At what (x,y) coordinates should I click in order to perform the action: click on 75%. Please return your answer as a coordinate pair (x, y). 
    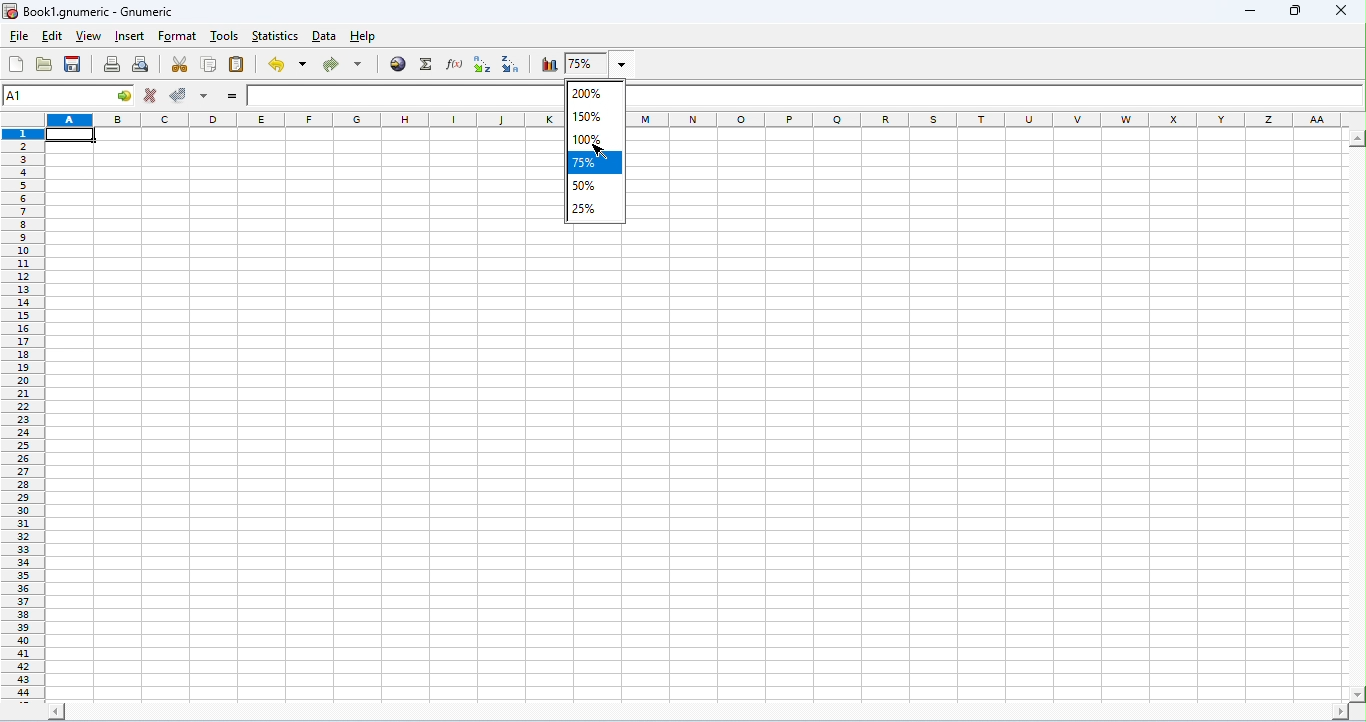
    Looking at the image, I should click on (604, 63).